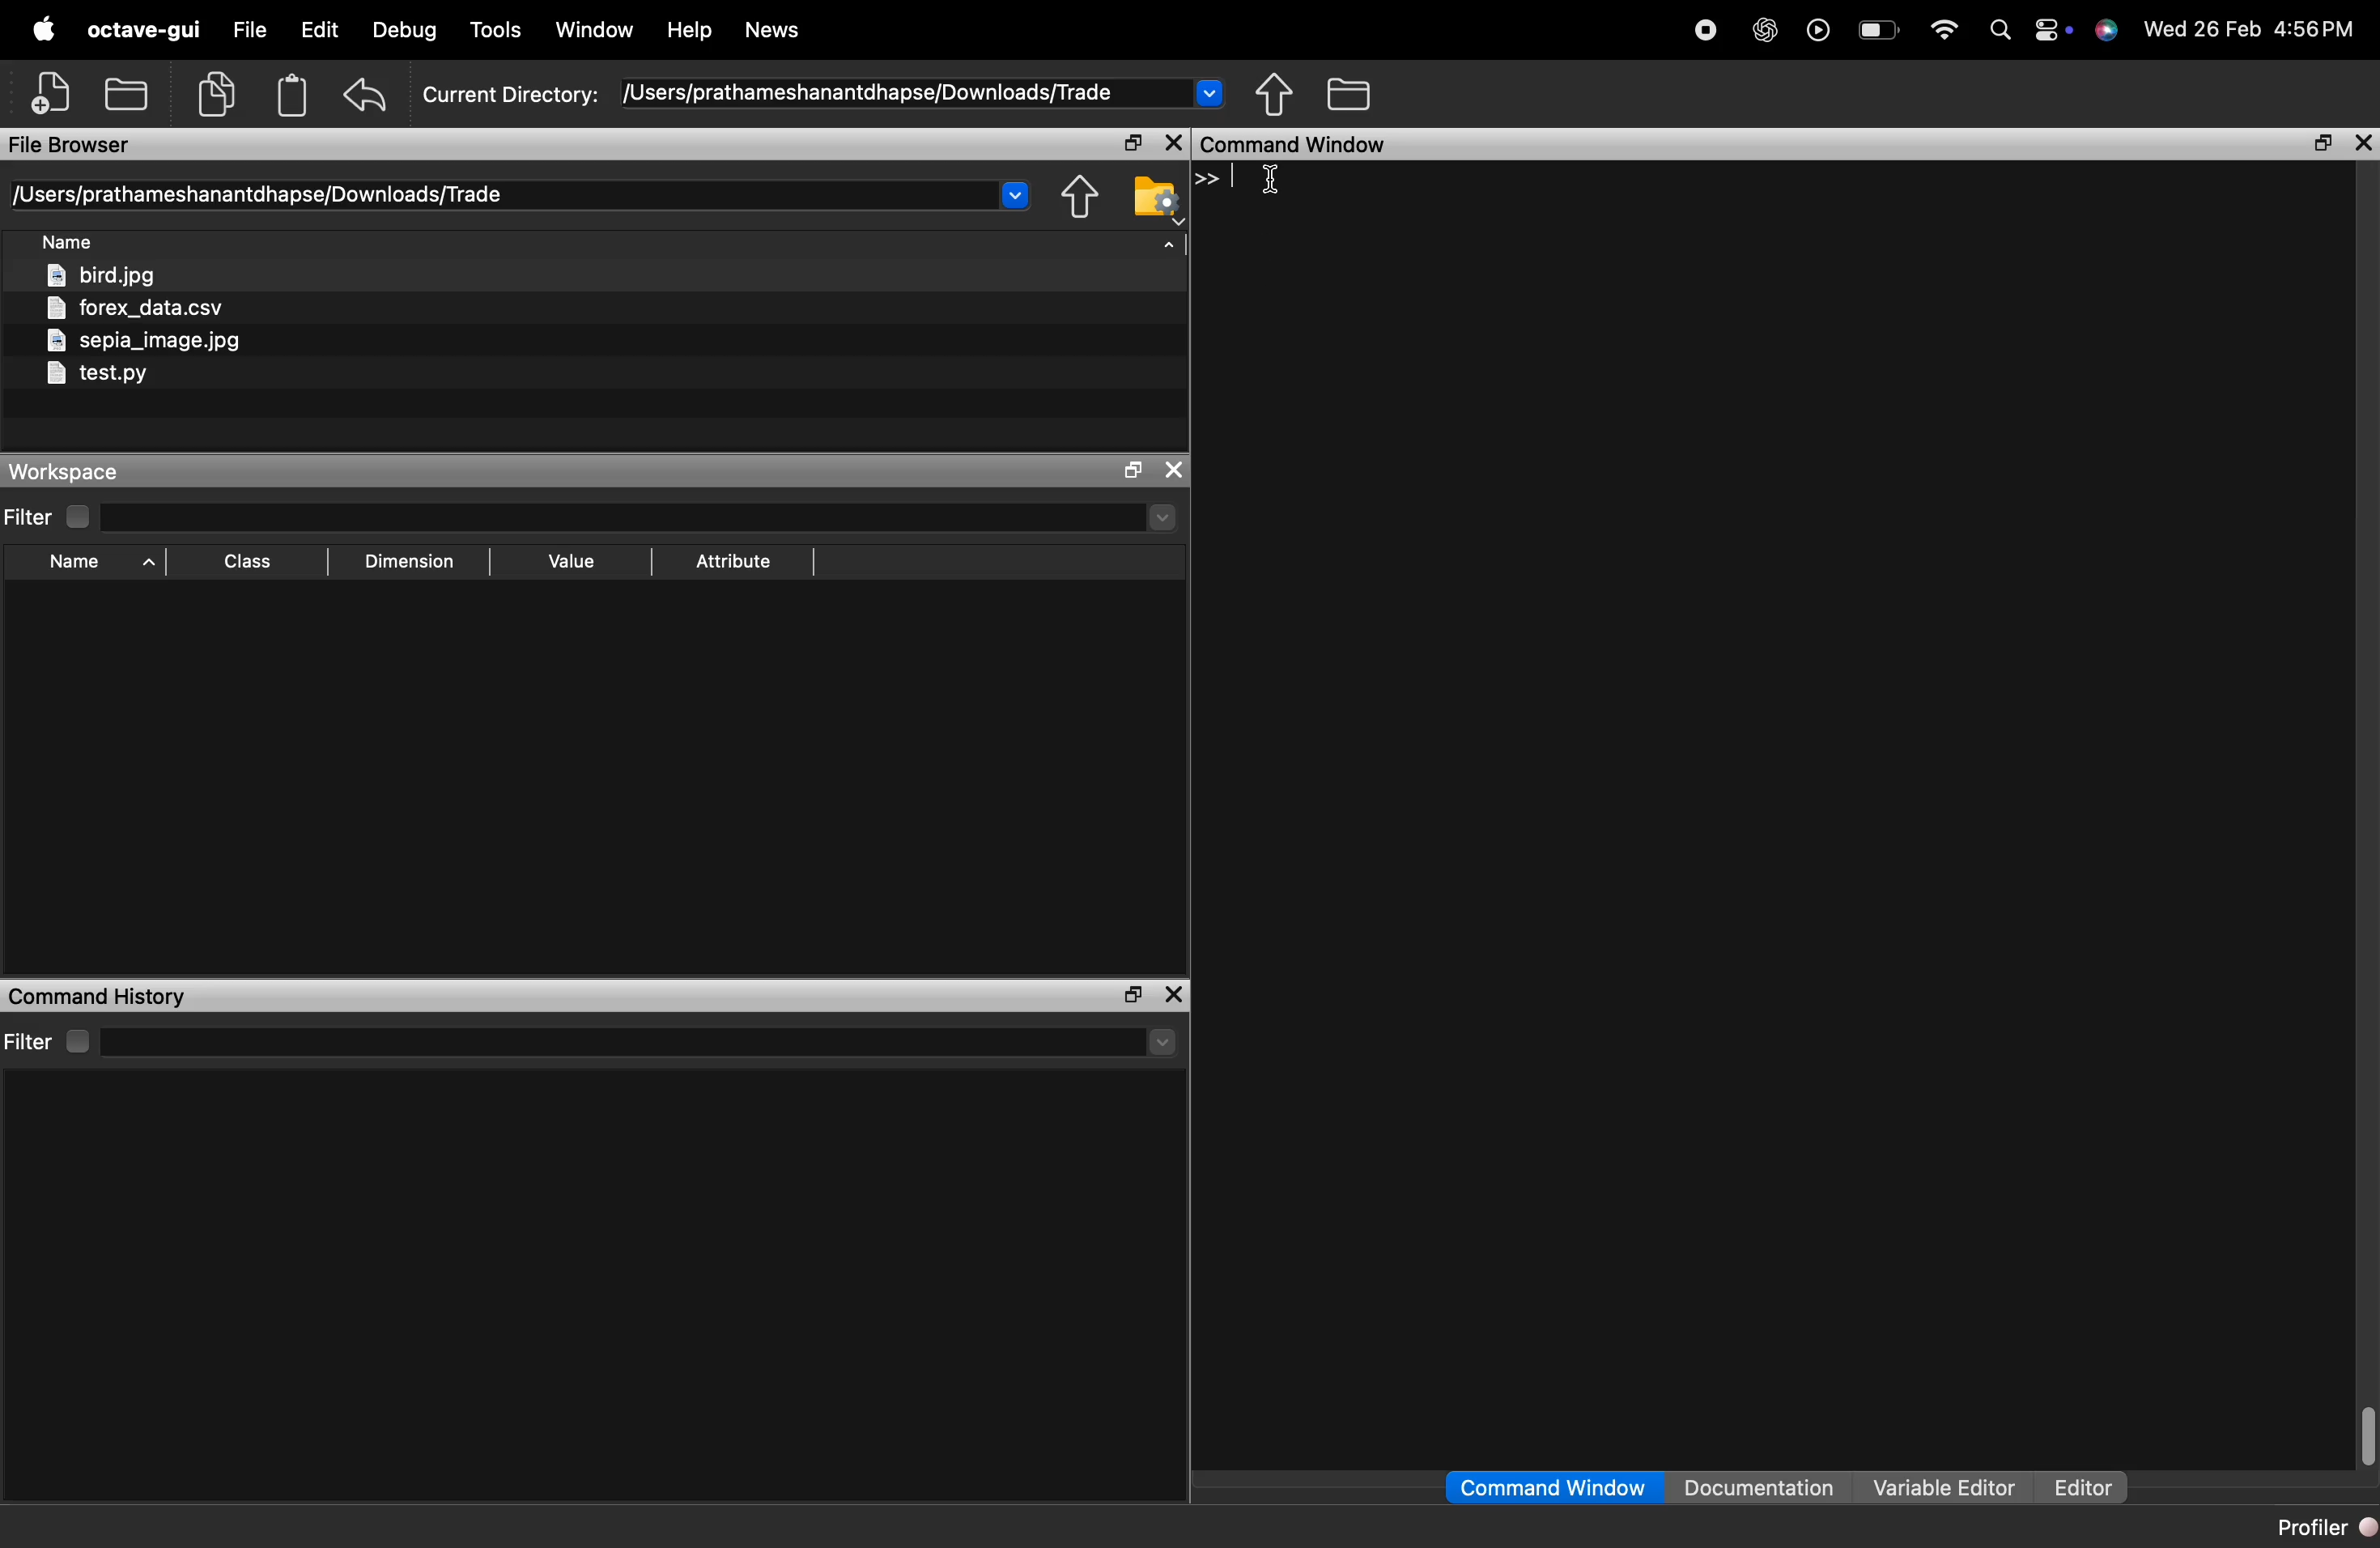 This screenshot has height=1548, width=2380. Describe the element at coordinates (2324, 1528) in the screenshot. I see `Profiler` at that location.